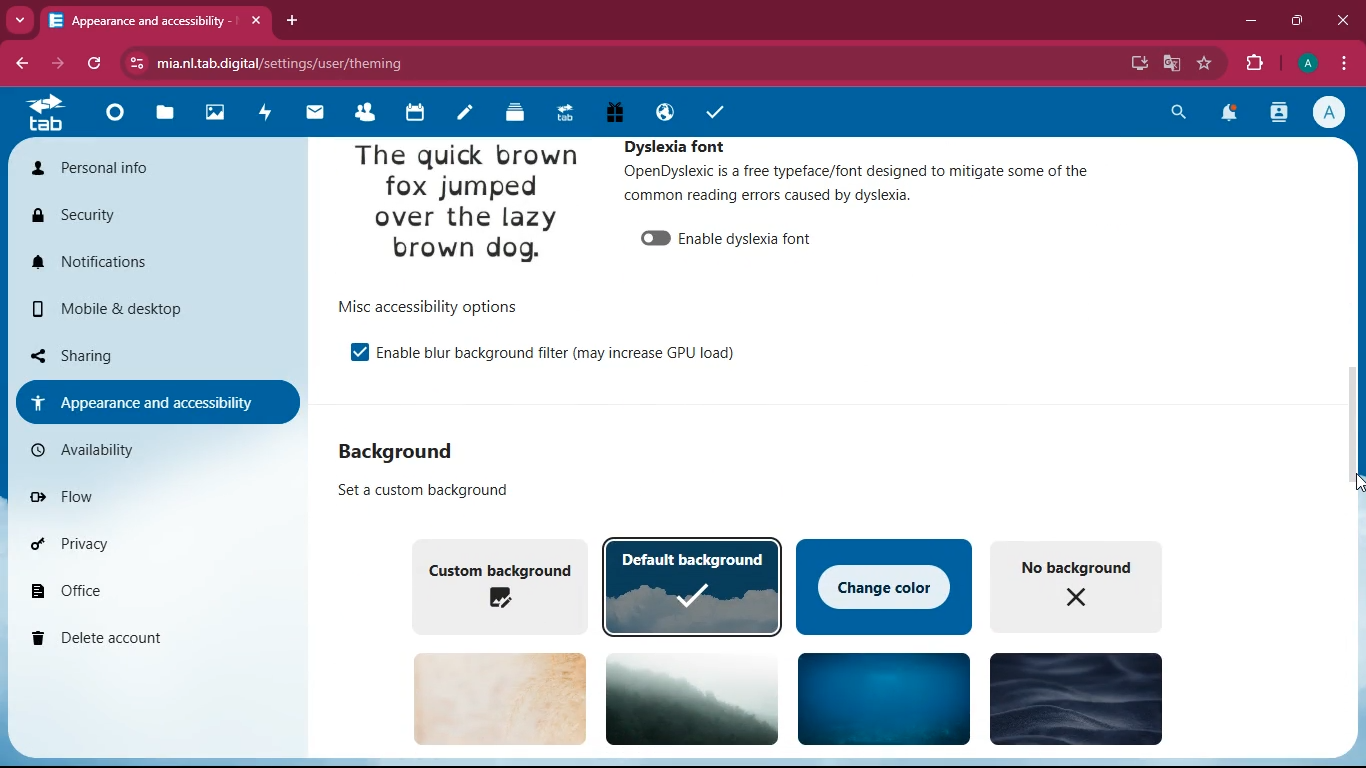  Describe the element at coordinates (753, 238) in the screenshot. I see `enable` at that location.